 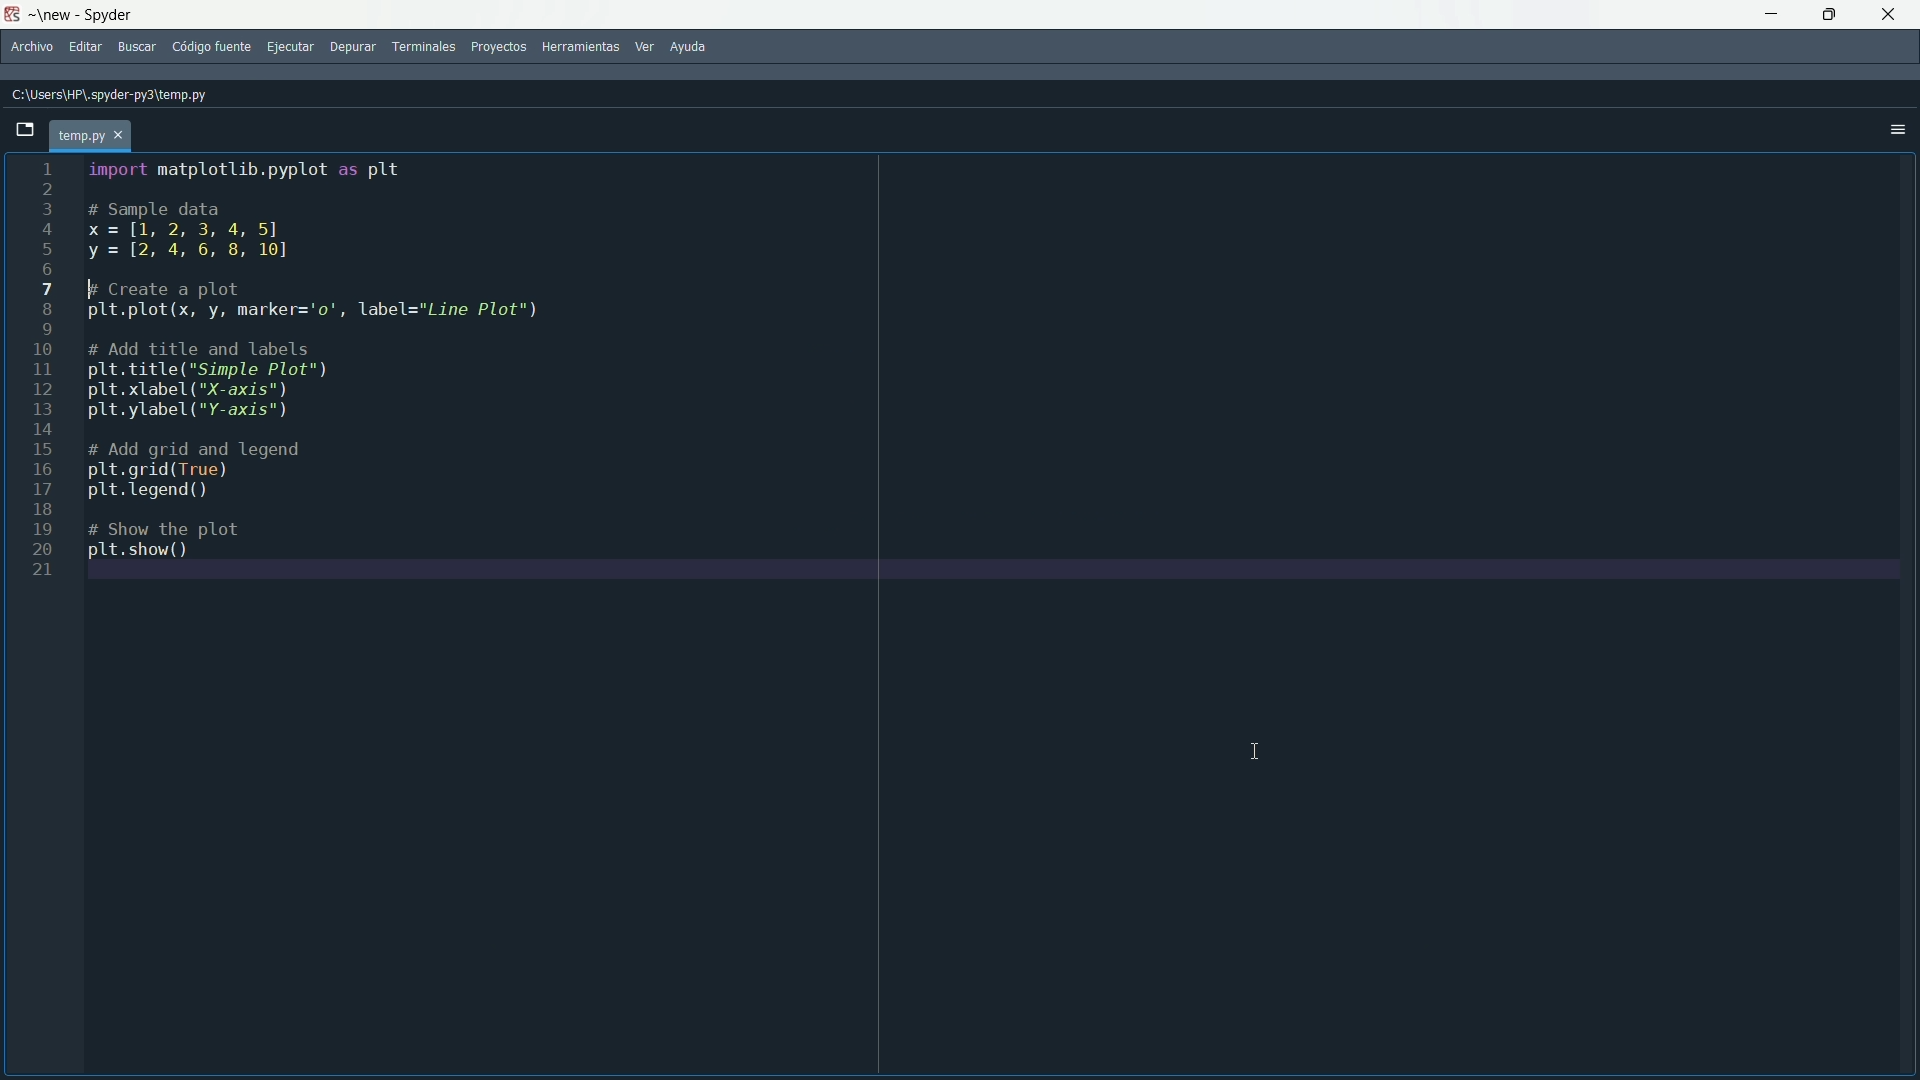 I want to click on browse tabs, so click(x=24, y=130).